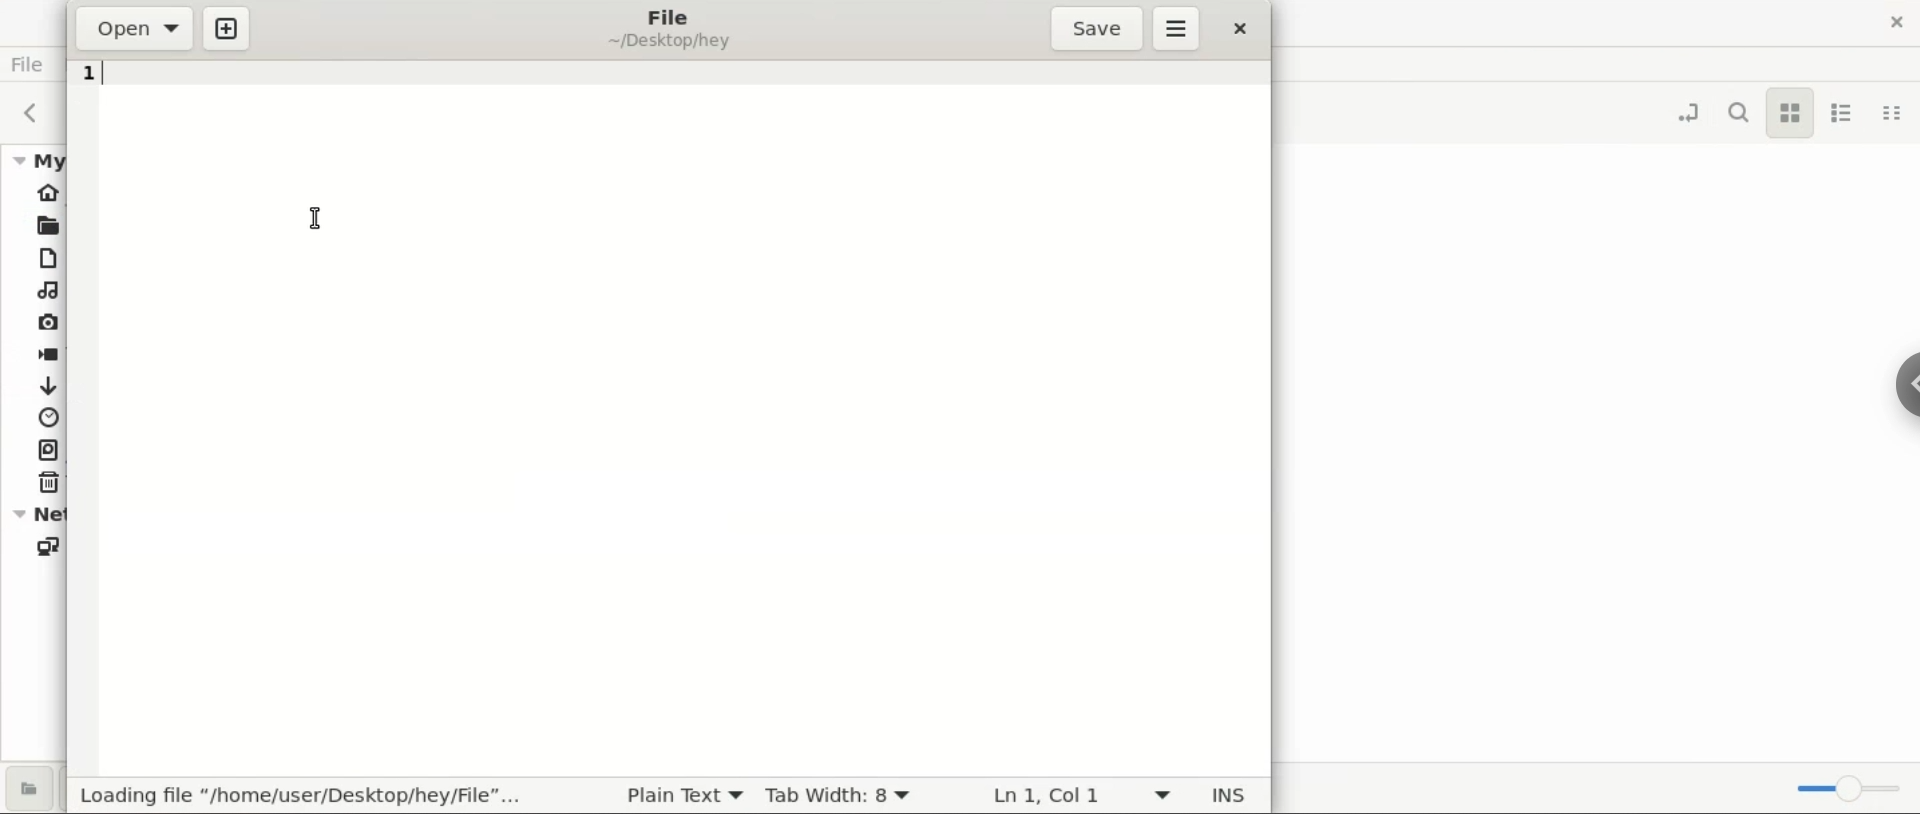 The image size is (1920, 814). Describe the element at coordinates (1846, 789) in the screenshot. I see `zoom` at that location.